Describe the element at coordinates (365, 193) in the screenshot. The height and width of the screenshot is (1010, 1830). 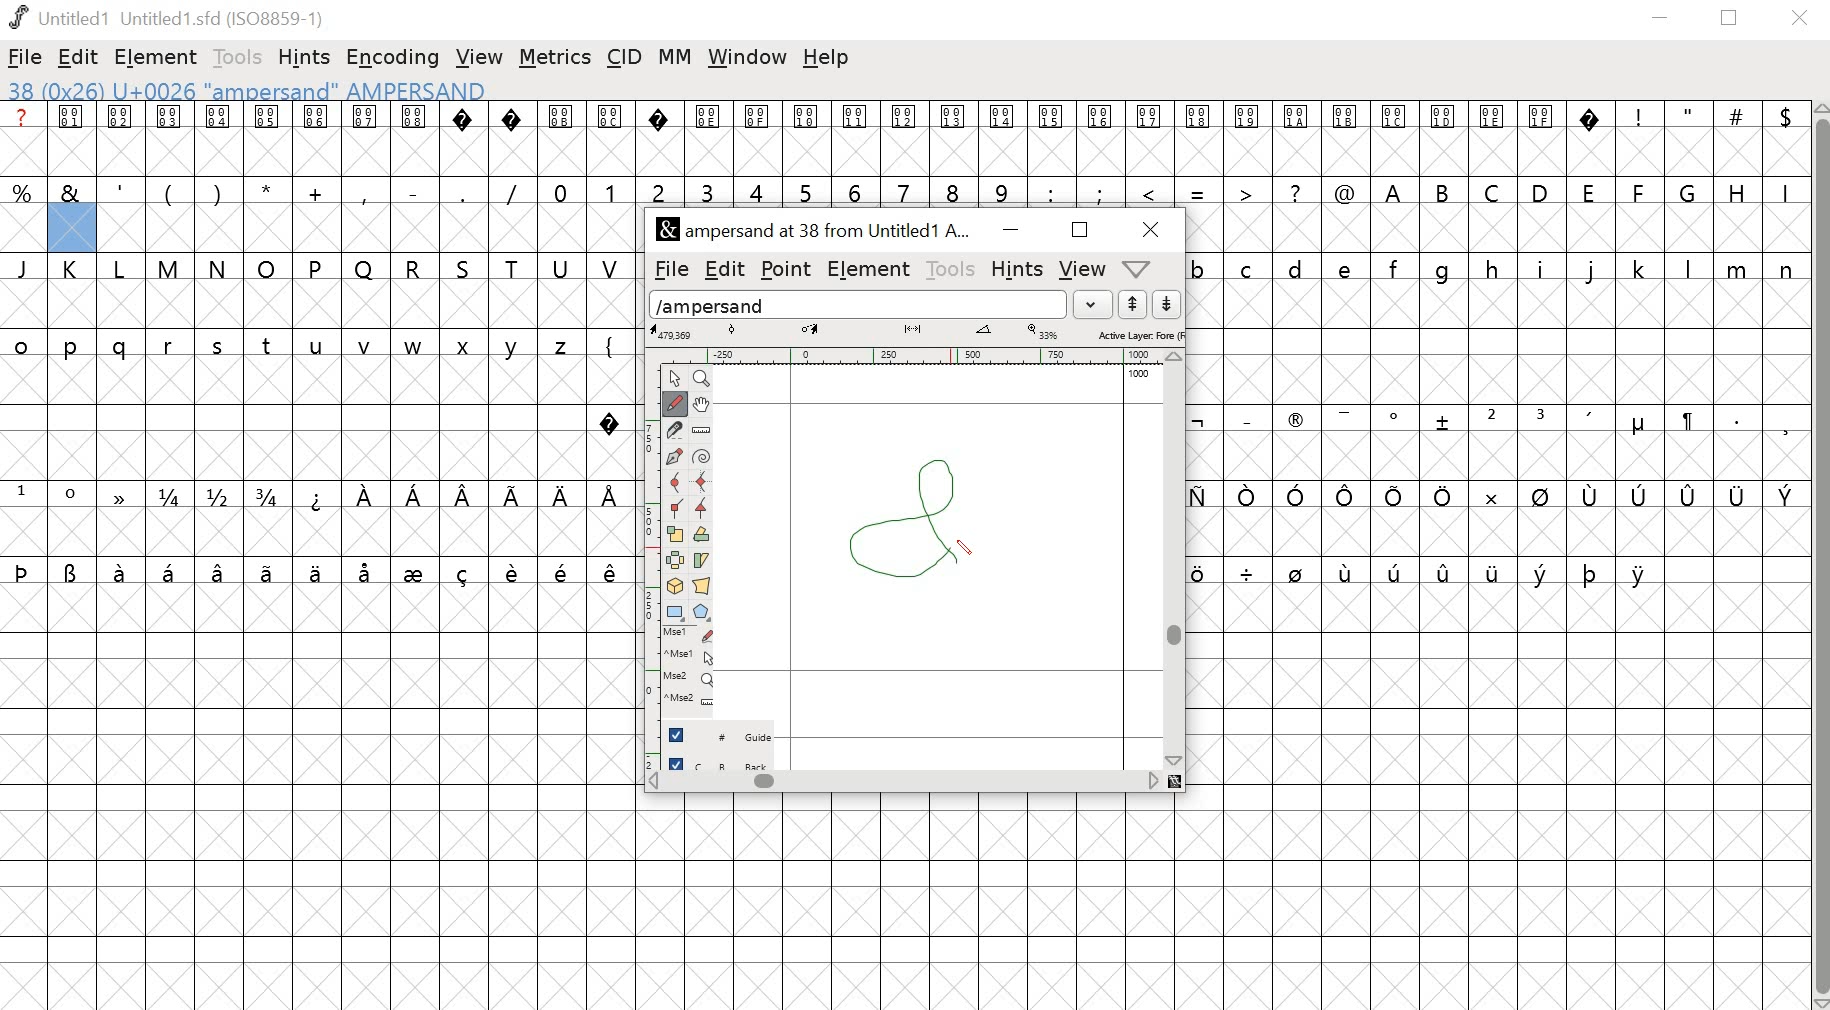
I see `,` at that location.